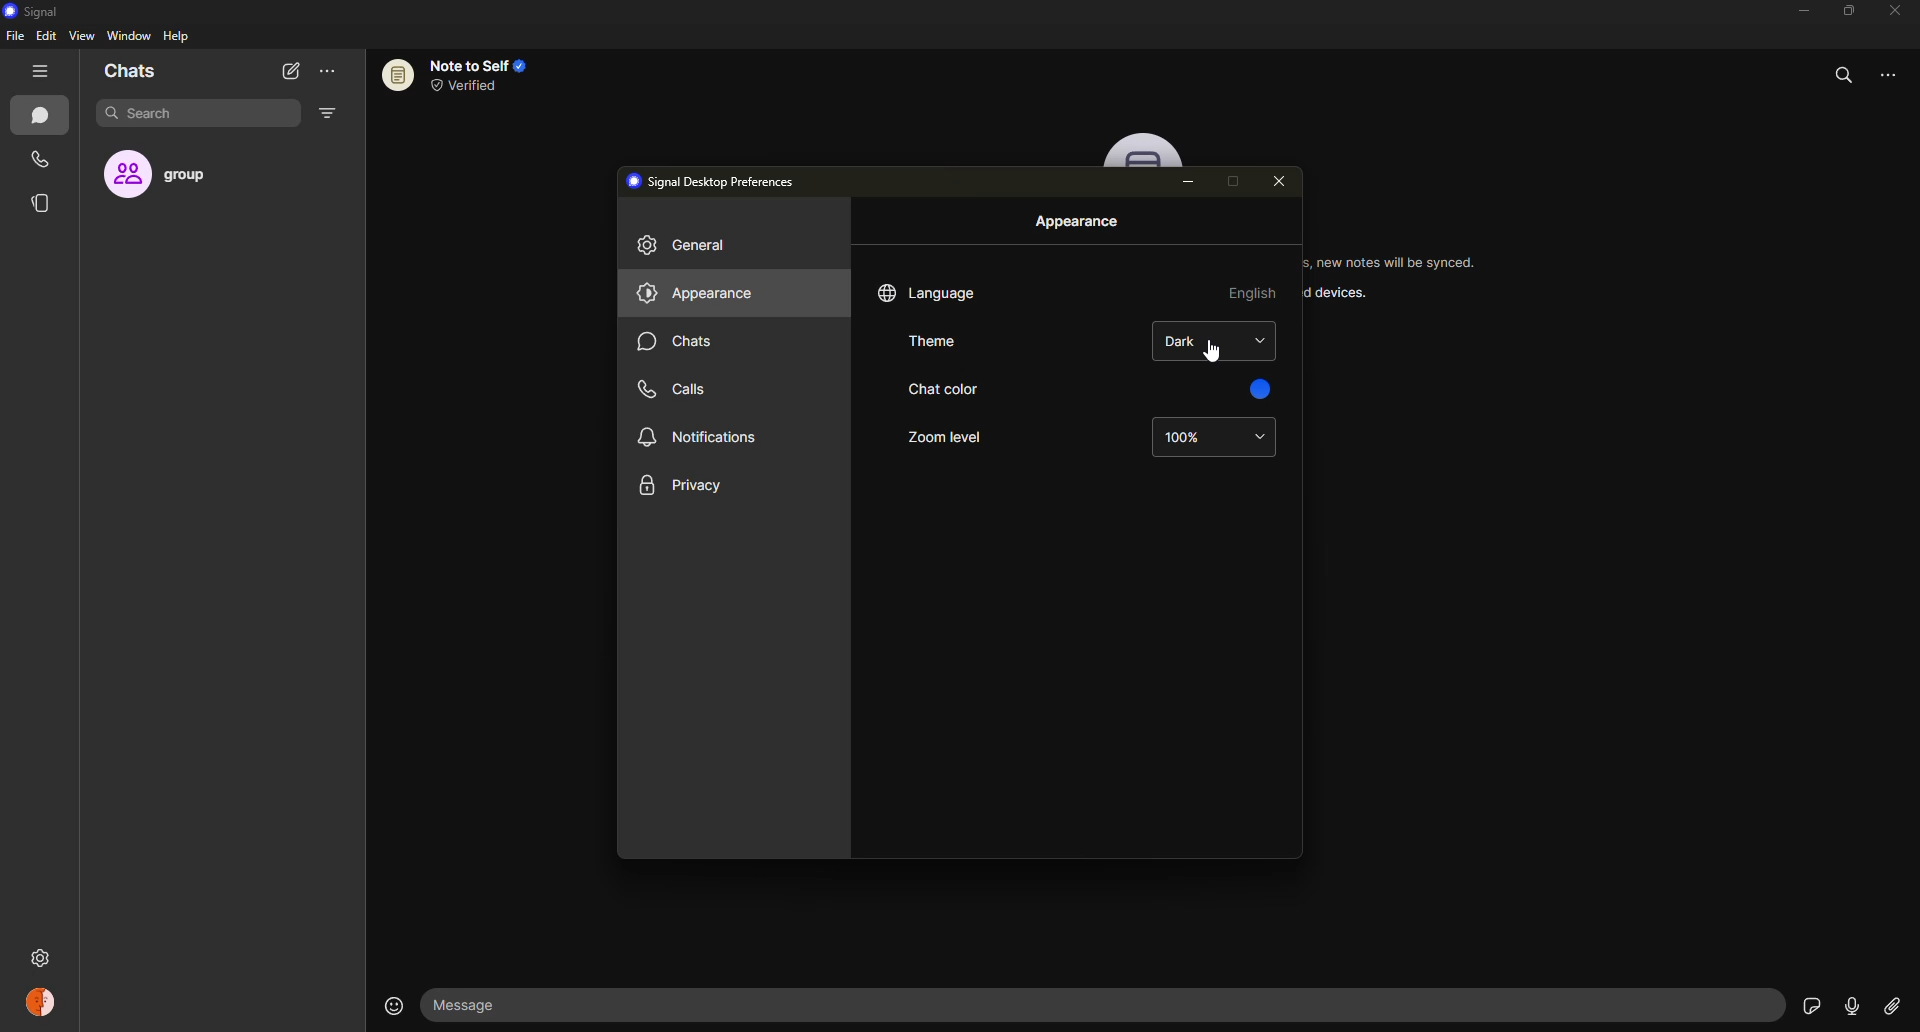  Describe the element at coordinates (177, 175) in the screenshot. I see `group` at that location.